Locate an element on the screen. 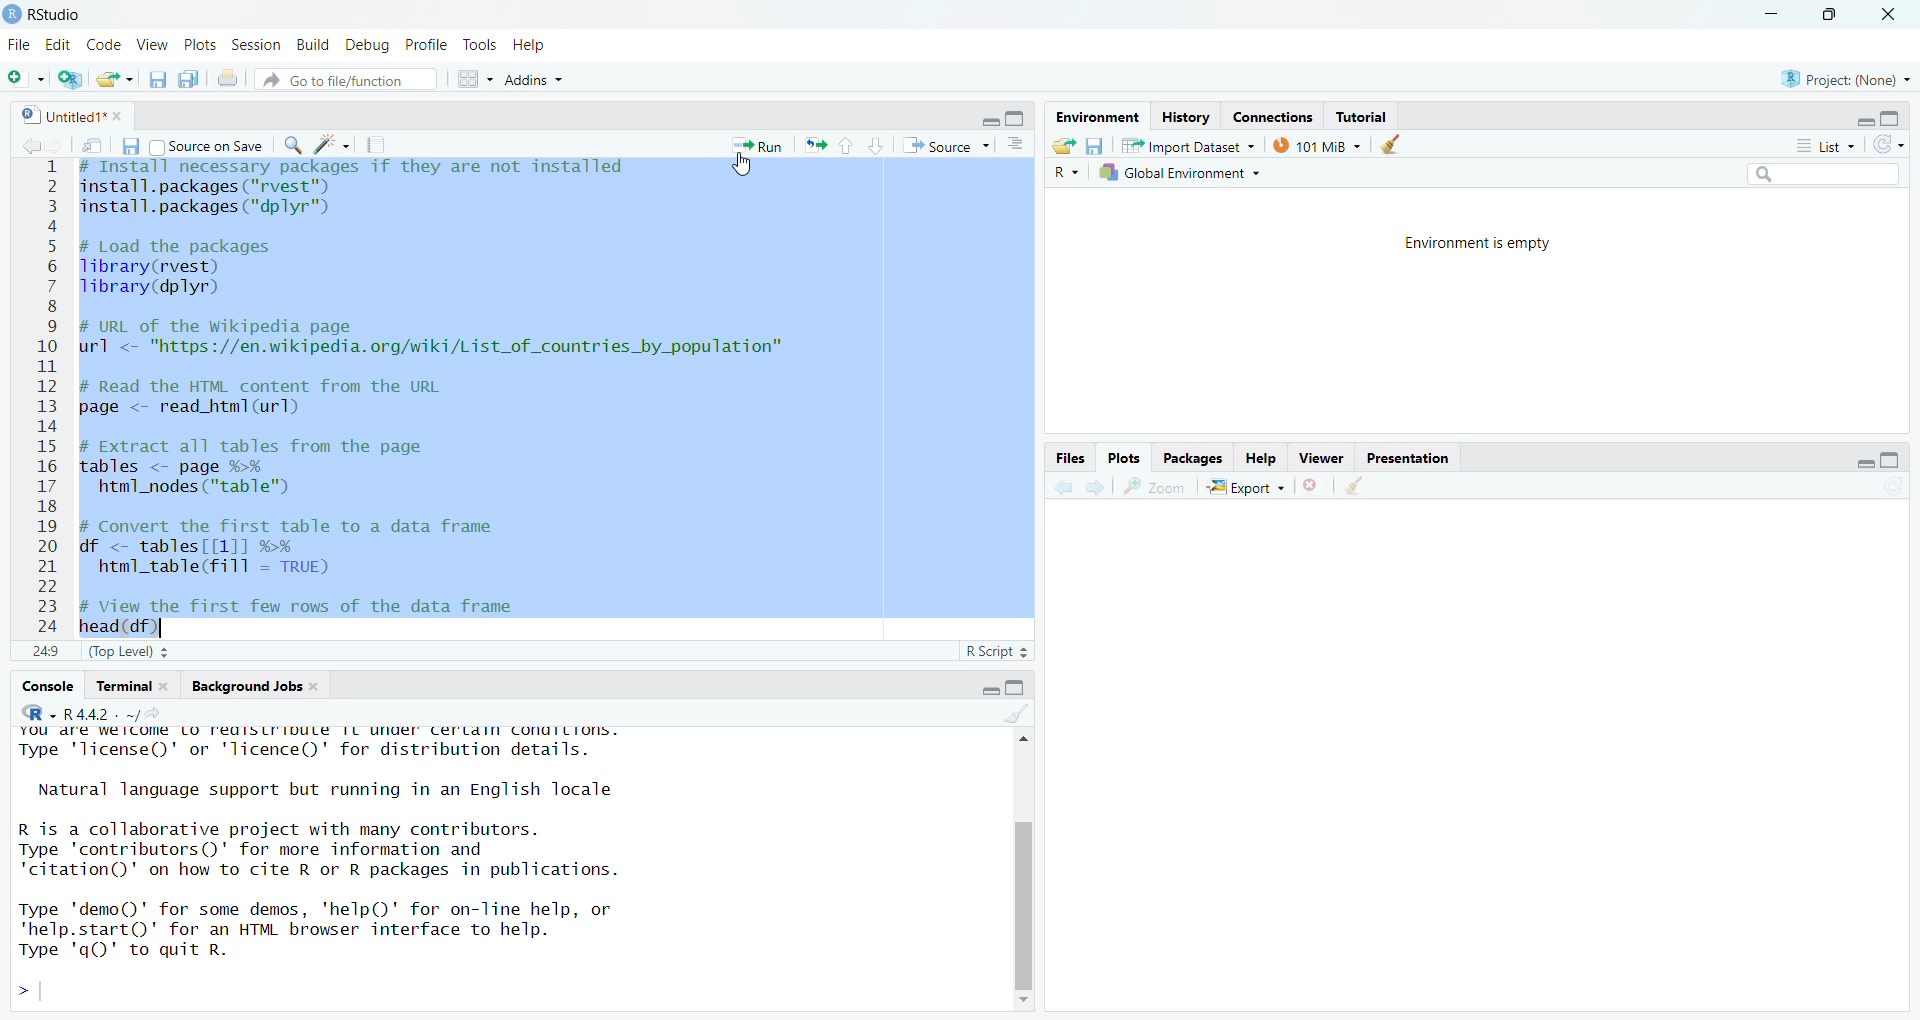  You are welcome to redistribute it under certain conditions Type 'license()' or 'Ticence()' for distribution details. is located at coordinates (329, 746).